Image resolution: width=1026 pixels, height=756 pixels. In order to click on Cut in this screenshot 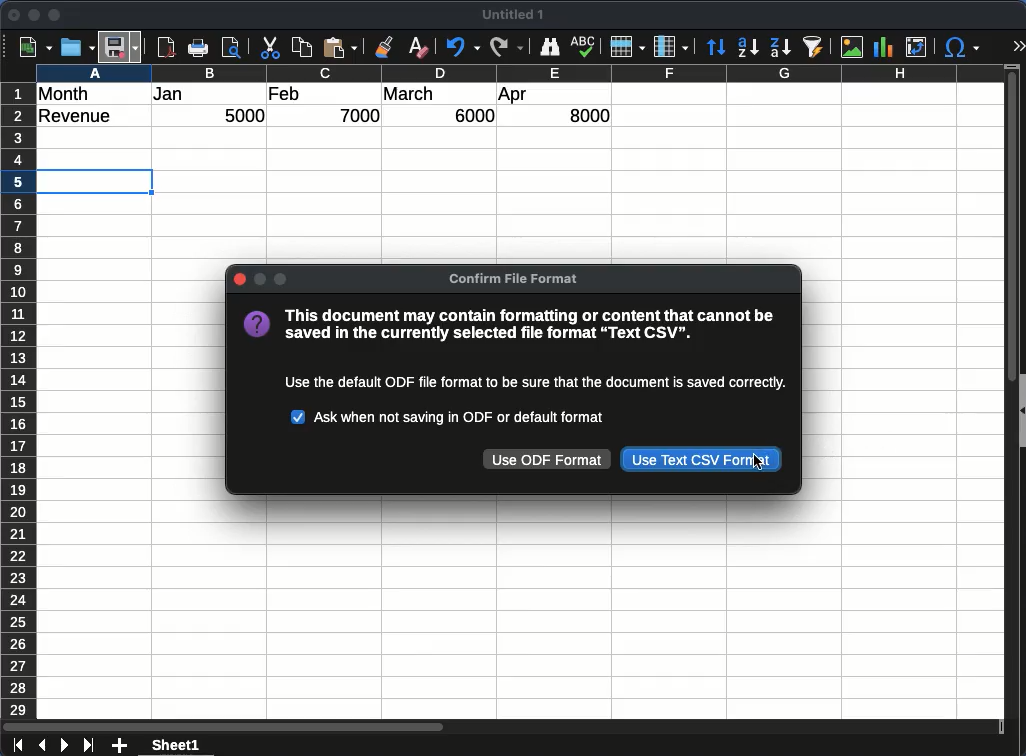, I will do `click(270, 48)`.